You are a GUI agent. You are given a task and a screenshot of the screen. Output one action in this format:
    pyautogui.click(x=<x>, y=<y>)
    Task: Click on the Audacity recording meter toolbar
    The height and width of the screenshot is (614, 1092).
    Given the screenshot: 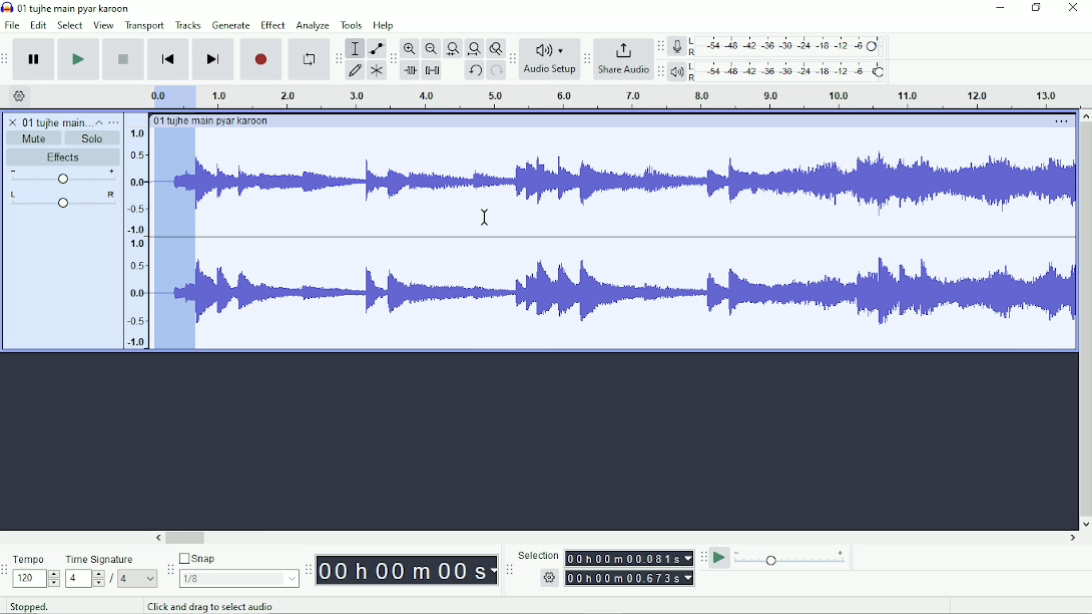 What is the action you would take?
    pyautogui.click(x=660, y=47)
    